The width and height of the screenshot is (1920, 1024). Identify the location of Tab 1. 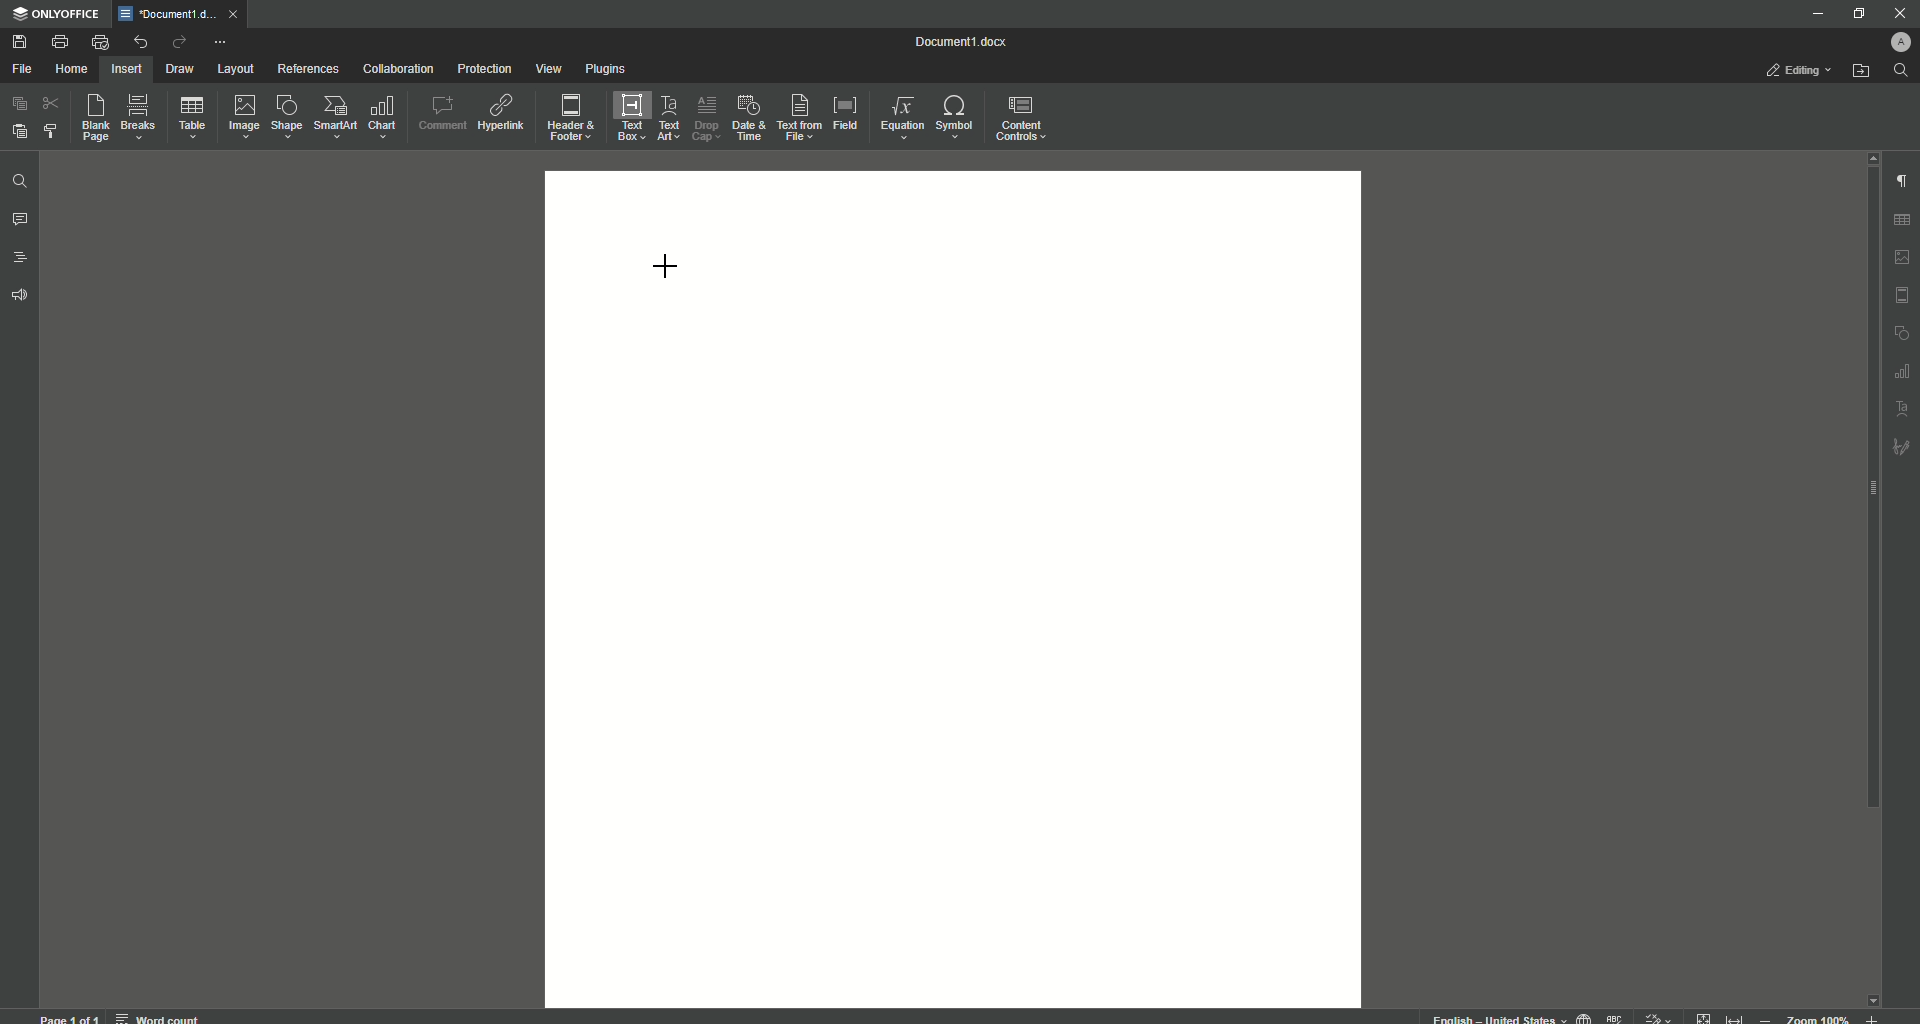
(170, 14).